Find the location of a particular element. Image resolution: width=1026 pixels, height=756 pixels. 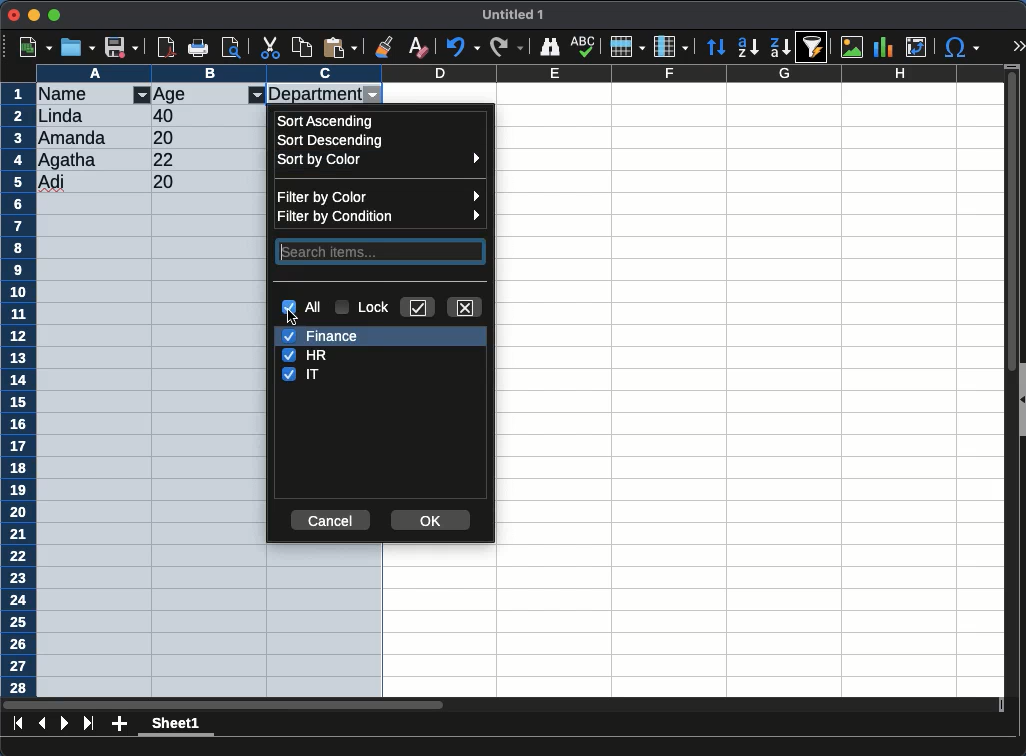

filter by condition is located at coordinates (381, 217).